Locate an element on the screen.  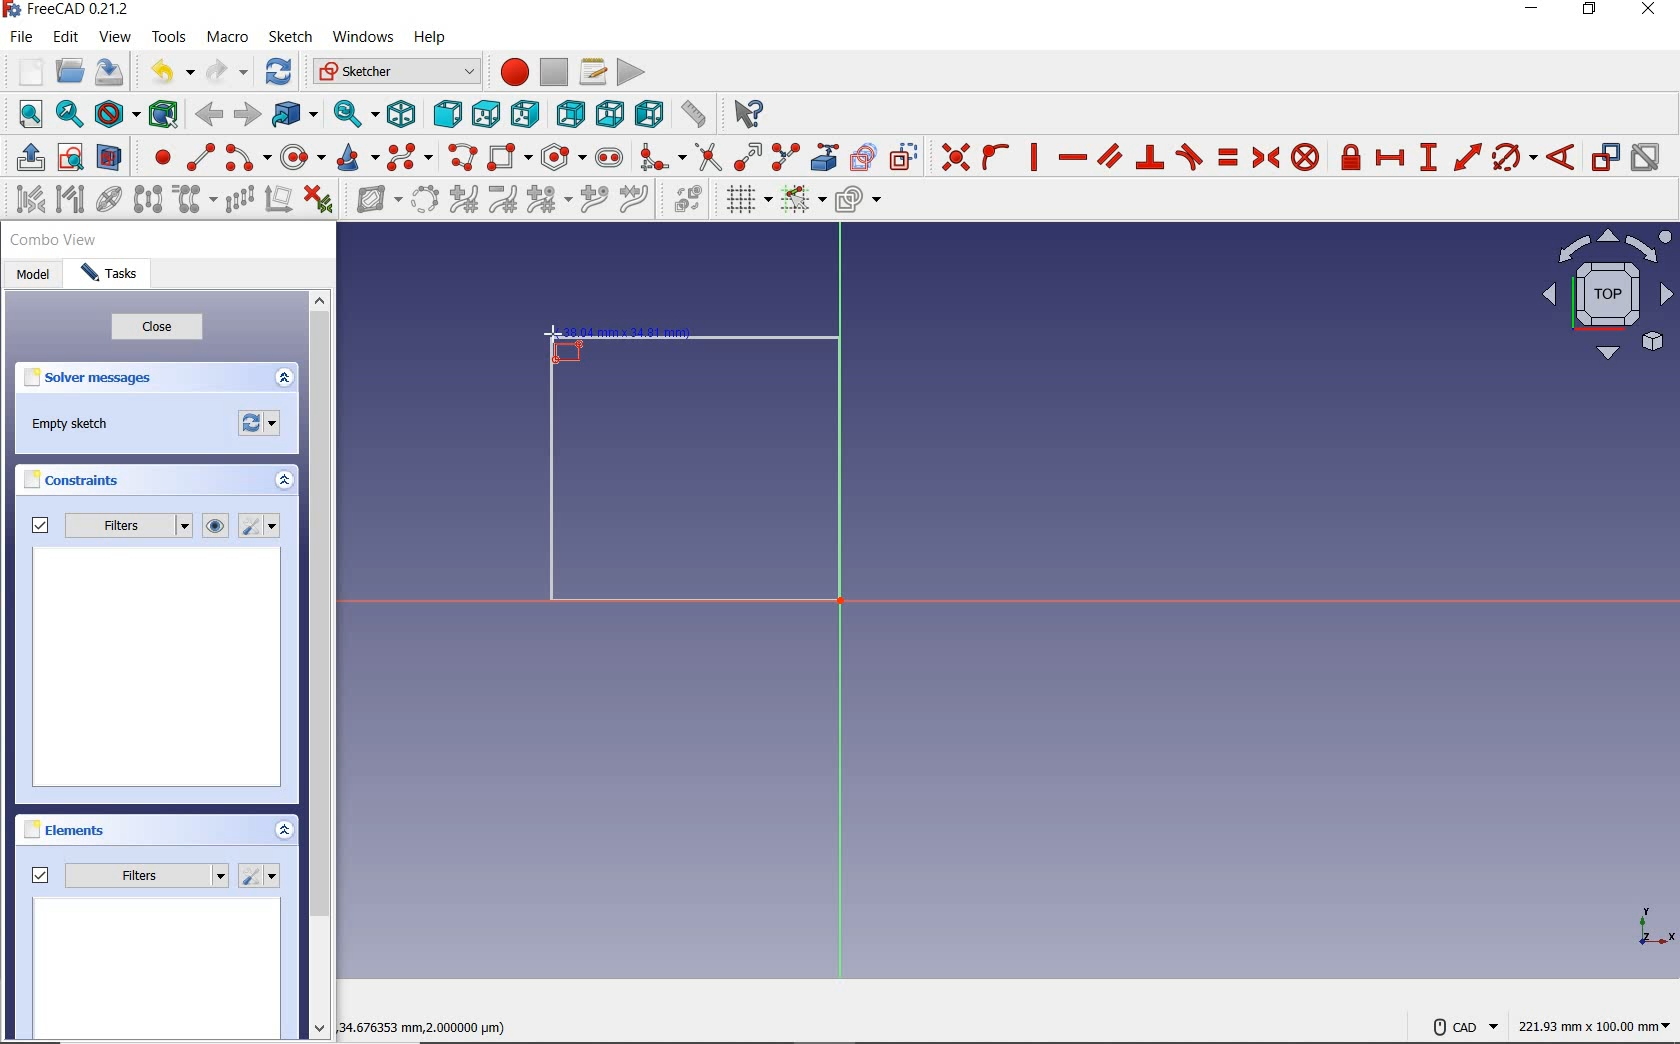
measure distance is located at coordinates (693, 115).